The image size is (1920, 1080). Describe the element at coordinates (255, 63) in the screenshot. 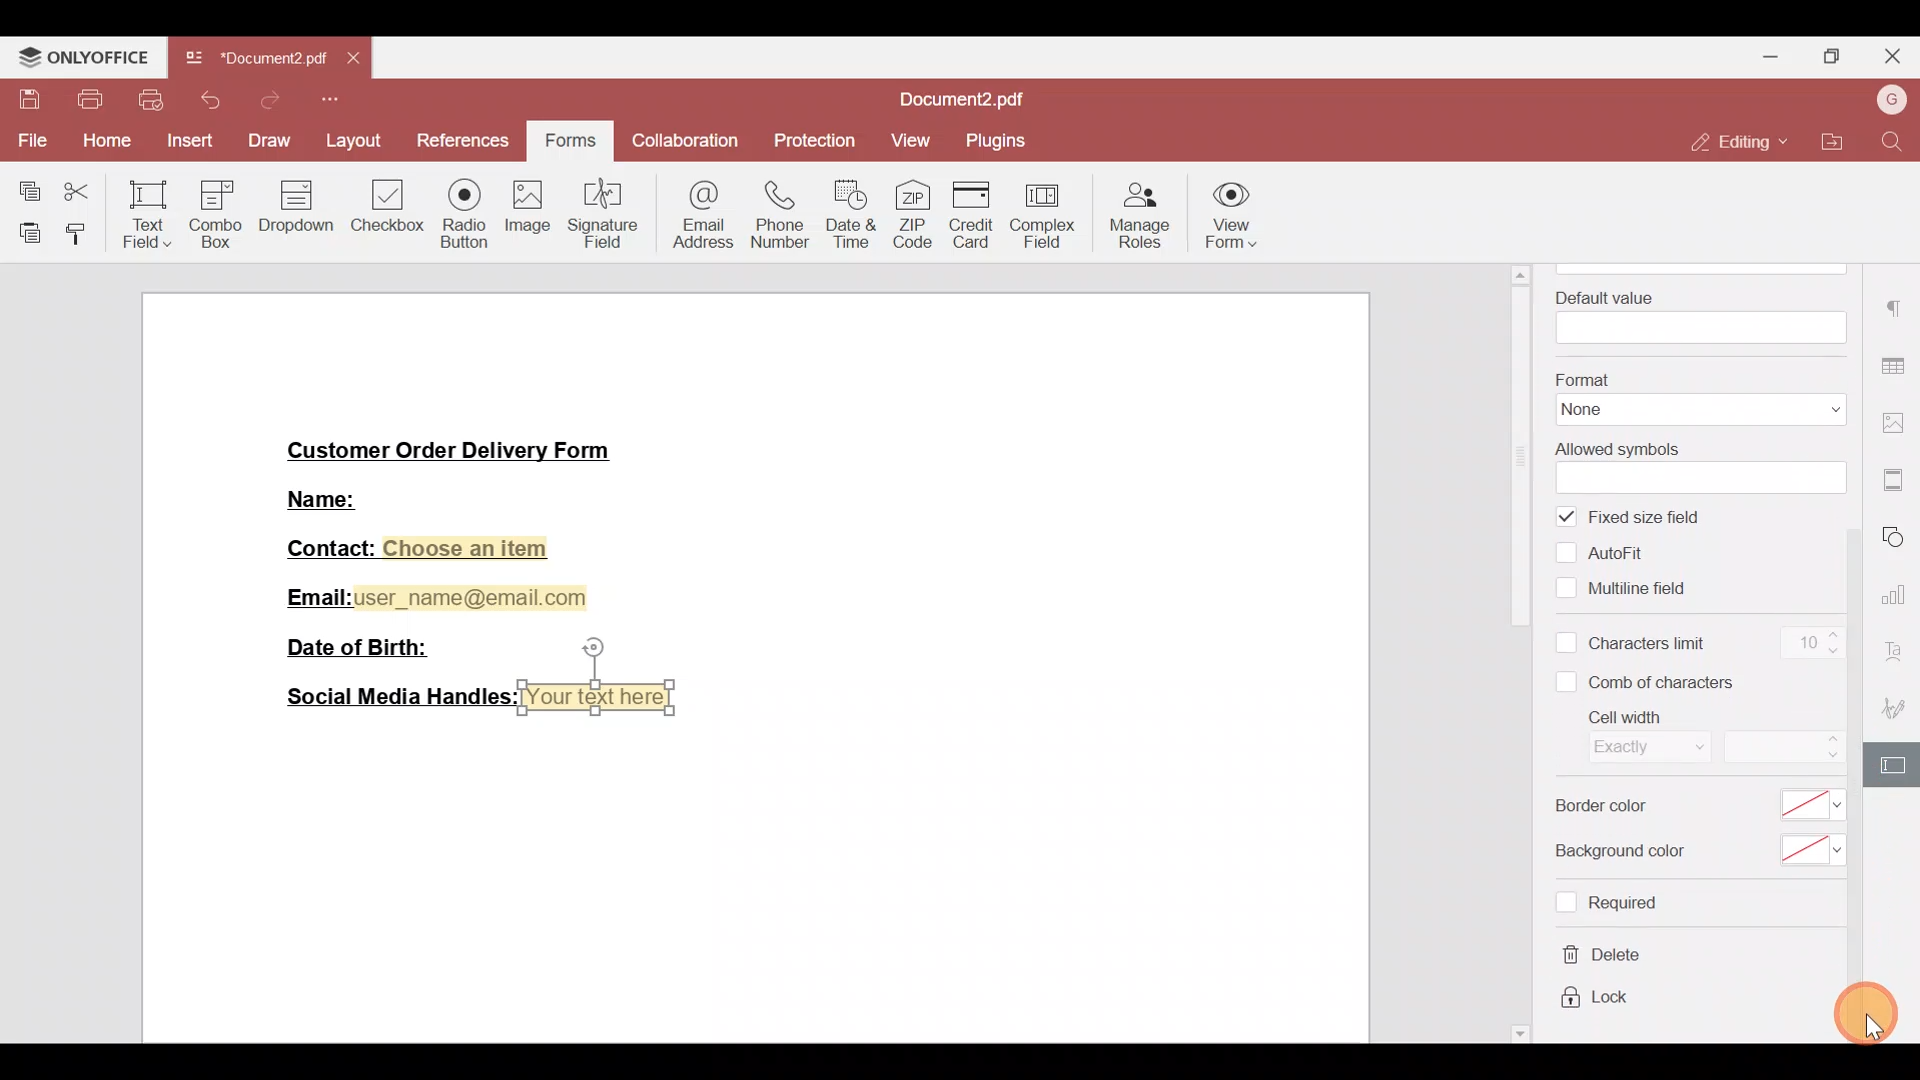

I see `Document2.pdf` at that location.